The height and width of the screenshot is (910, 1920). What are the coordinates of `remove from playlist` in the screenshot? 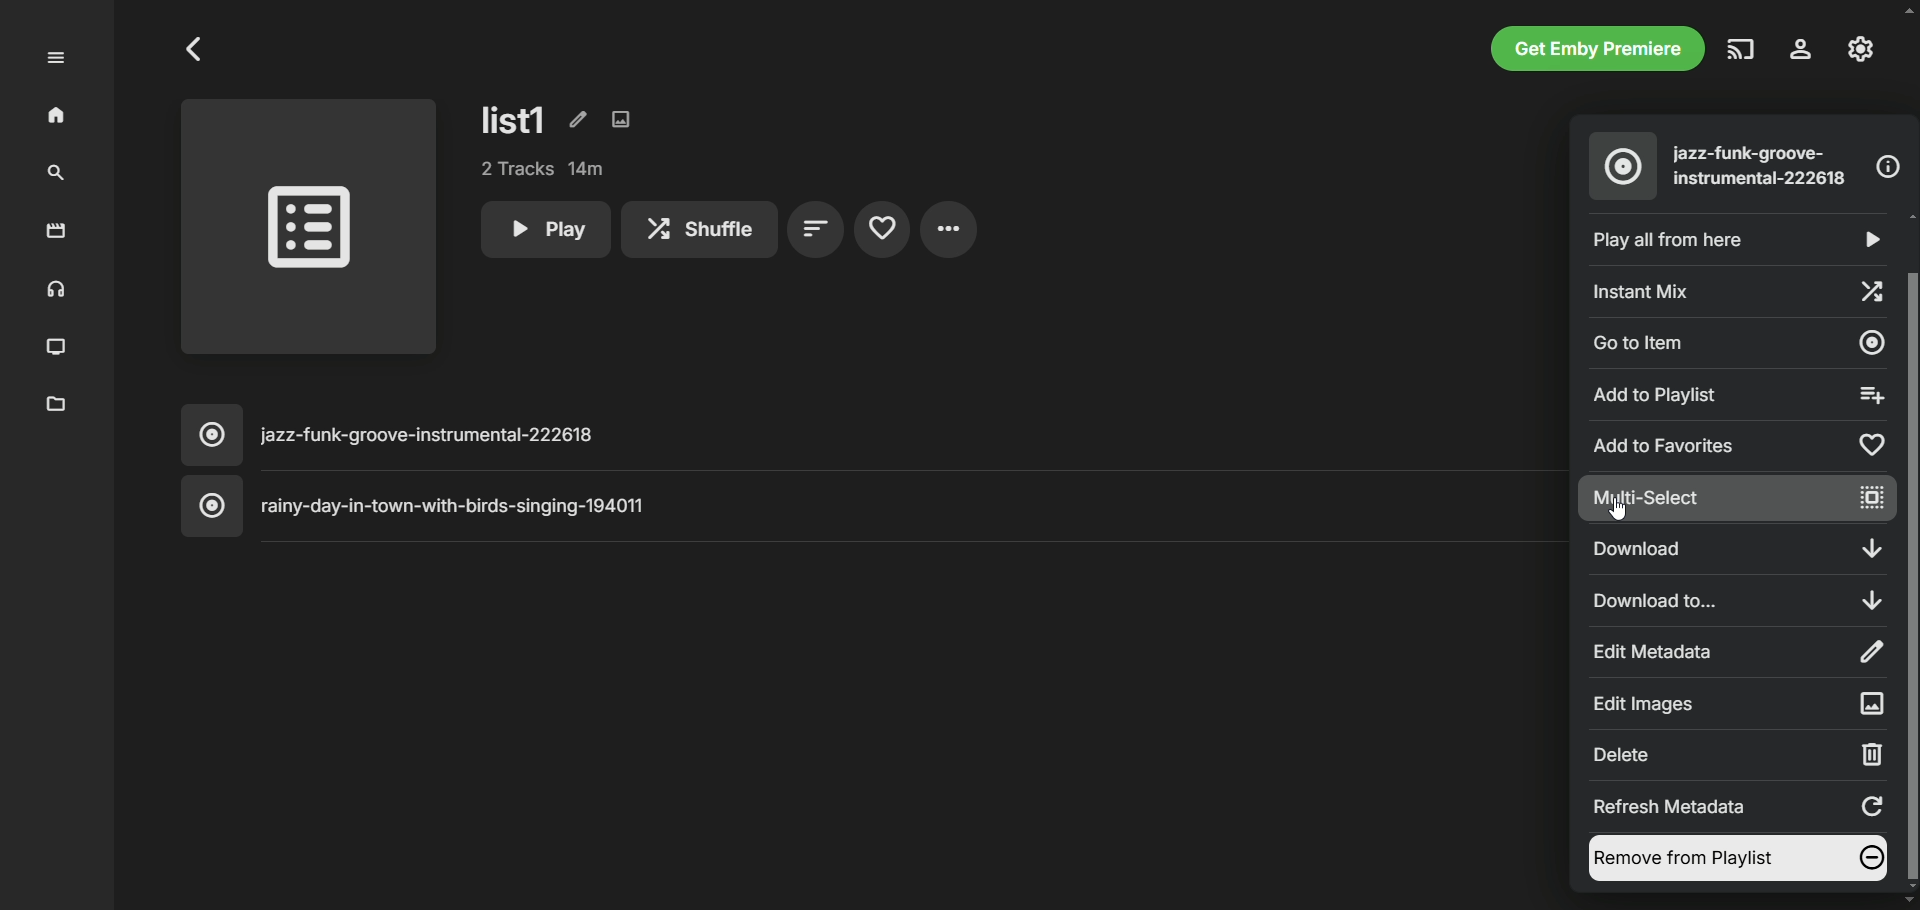 It's located at (1738, 859).